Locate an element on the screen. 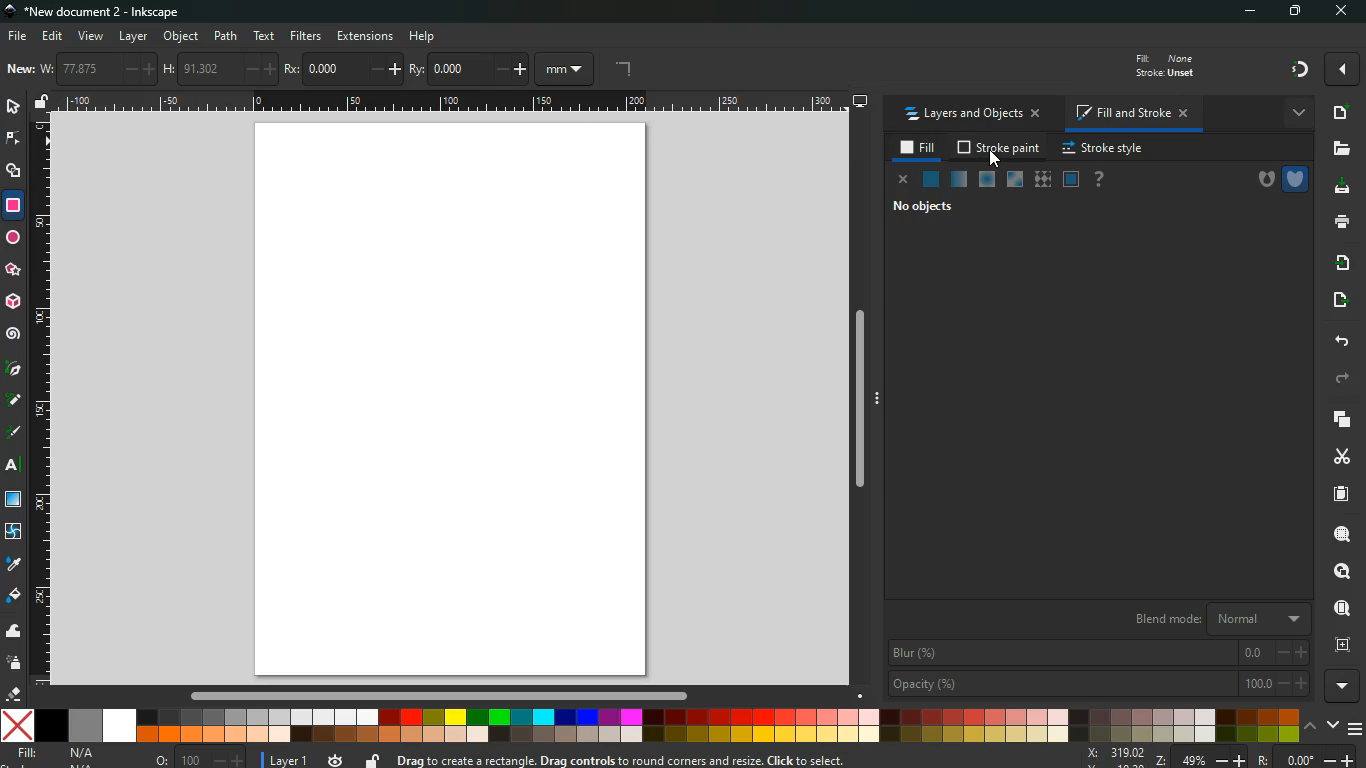 Image resolution: width=1366 pixels, height=768 pixels. close is located at coordinates (1343, 12).